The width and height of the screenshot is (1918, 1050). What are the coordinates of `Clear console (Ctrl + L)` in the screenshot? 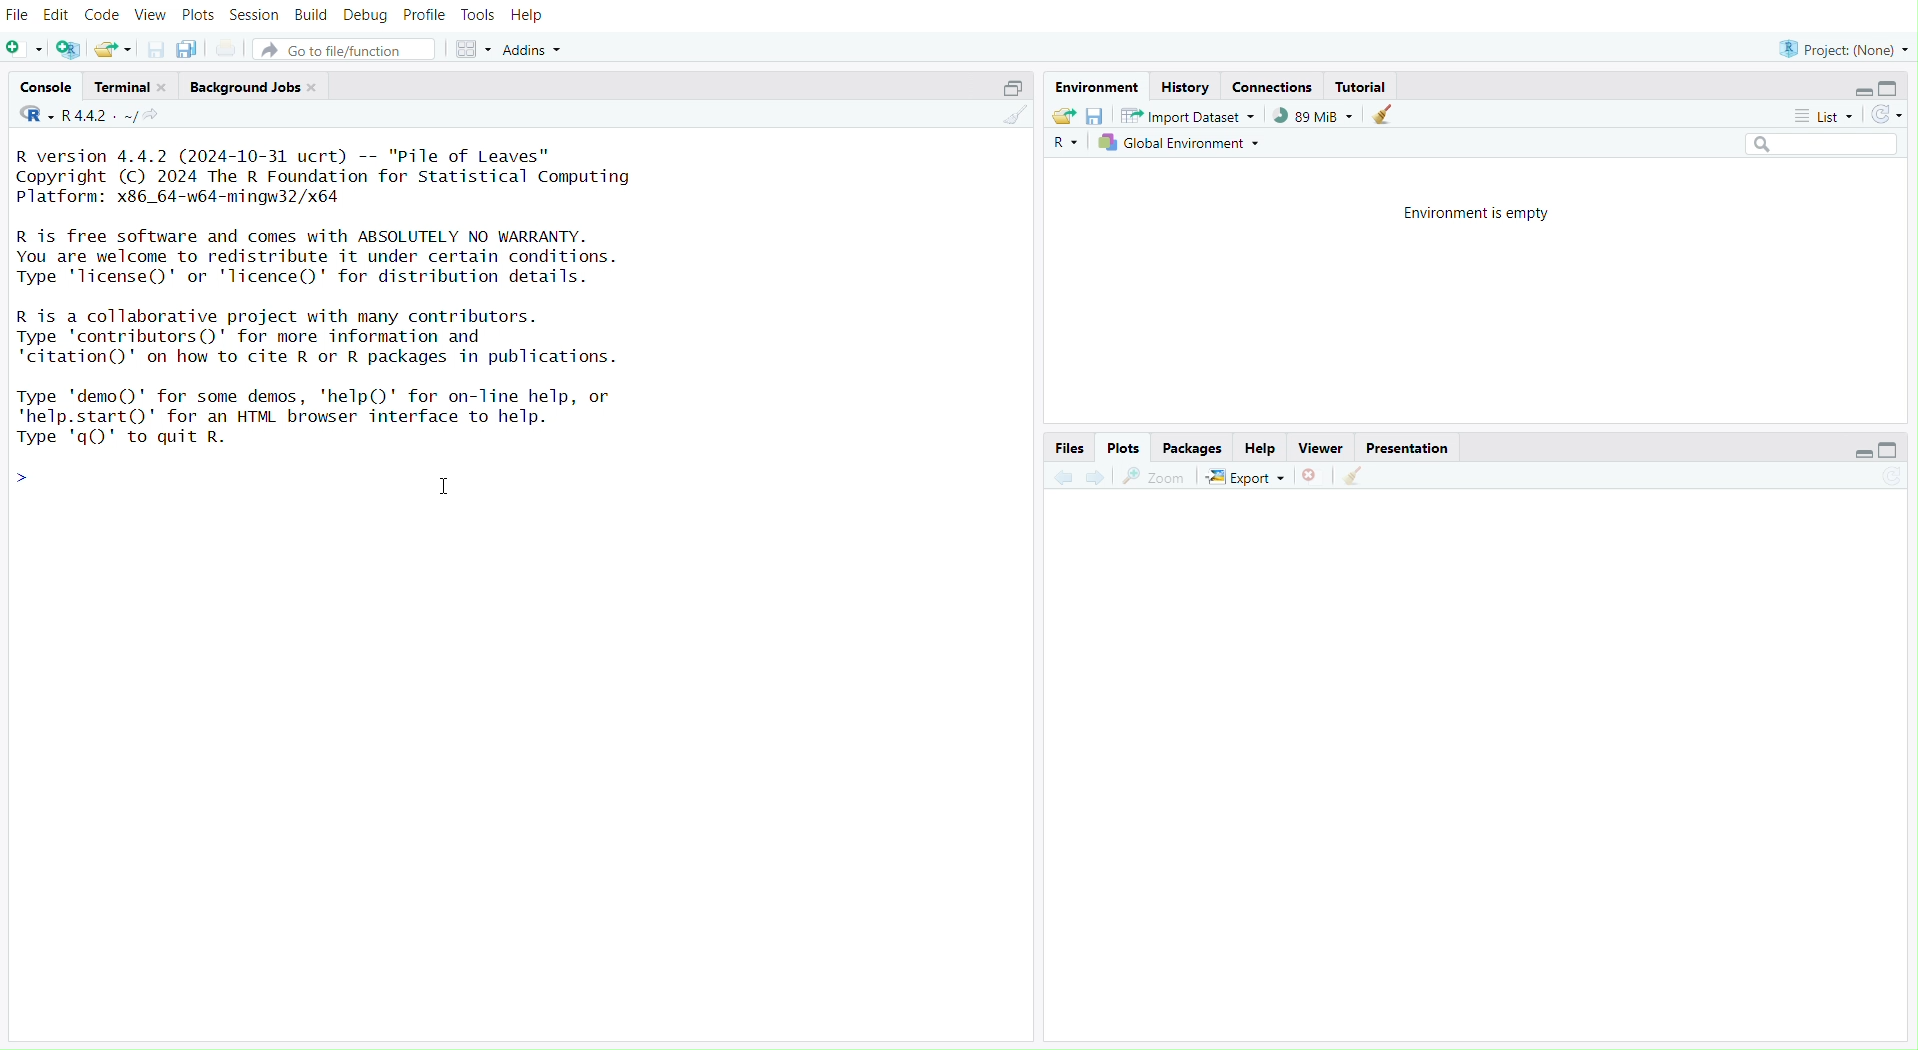 It's located at (1386, 113).